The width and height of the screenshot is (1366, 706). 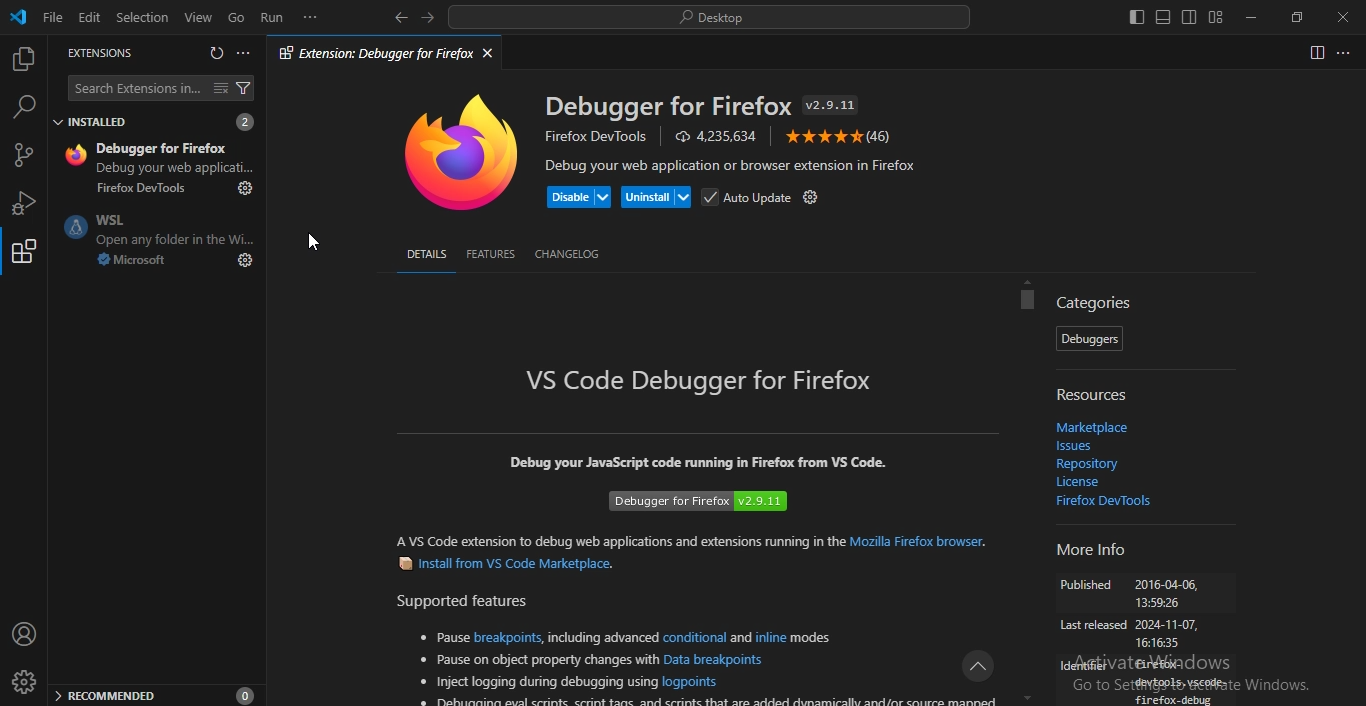 I want to click on close, so click(x=489, y=50).